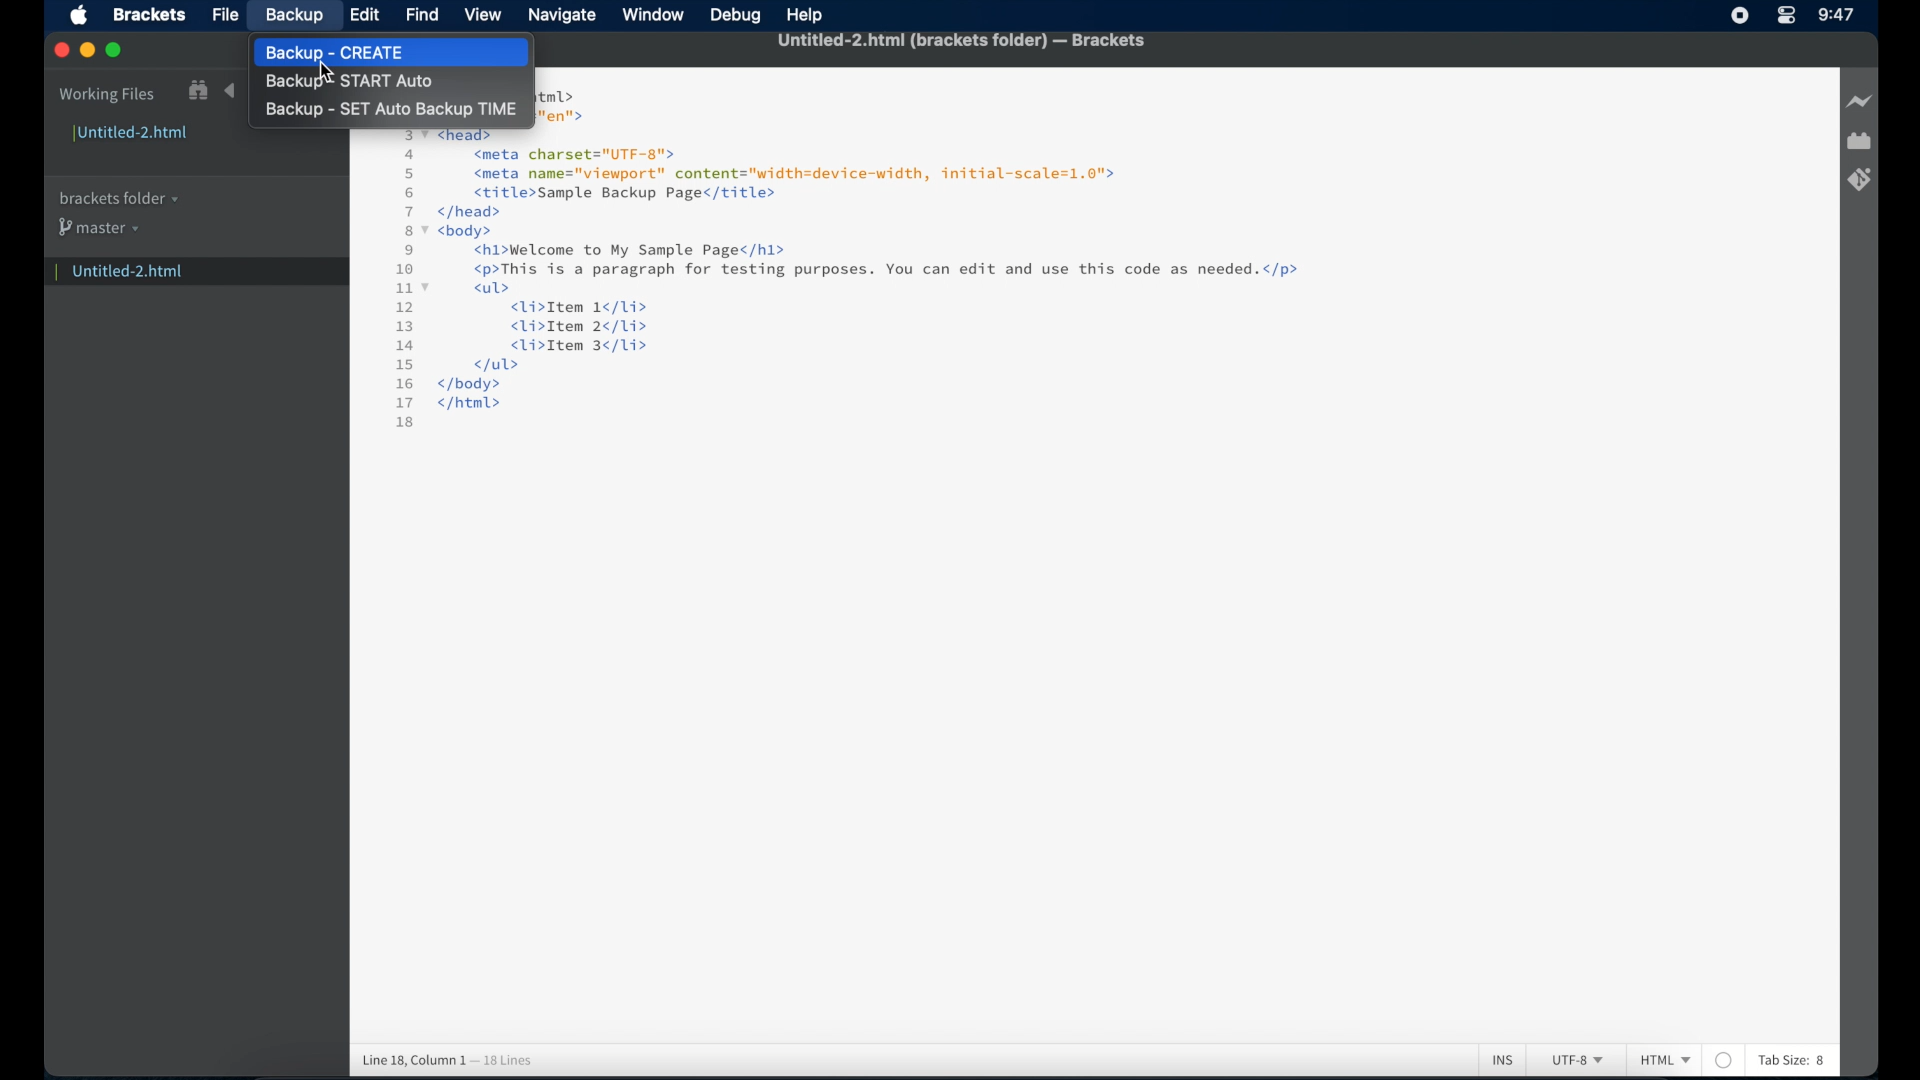 The image size is (1920, 1080). Describe the element at coordinates (87, 51) in the screenshot. I see `minimize` at that location.